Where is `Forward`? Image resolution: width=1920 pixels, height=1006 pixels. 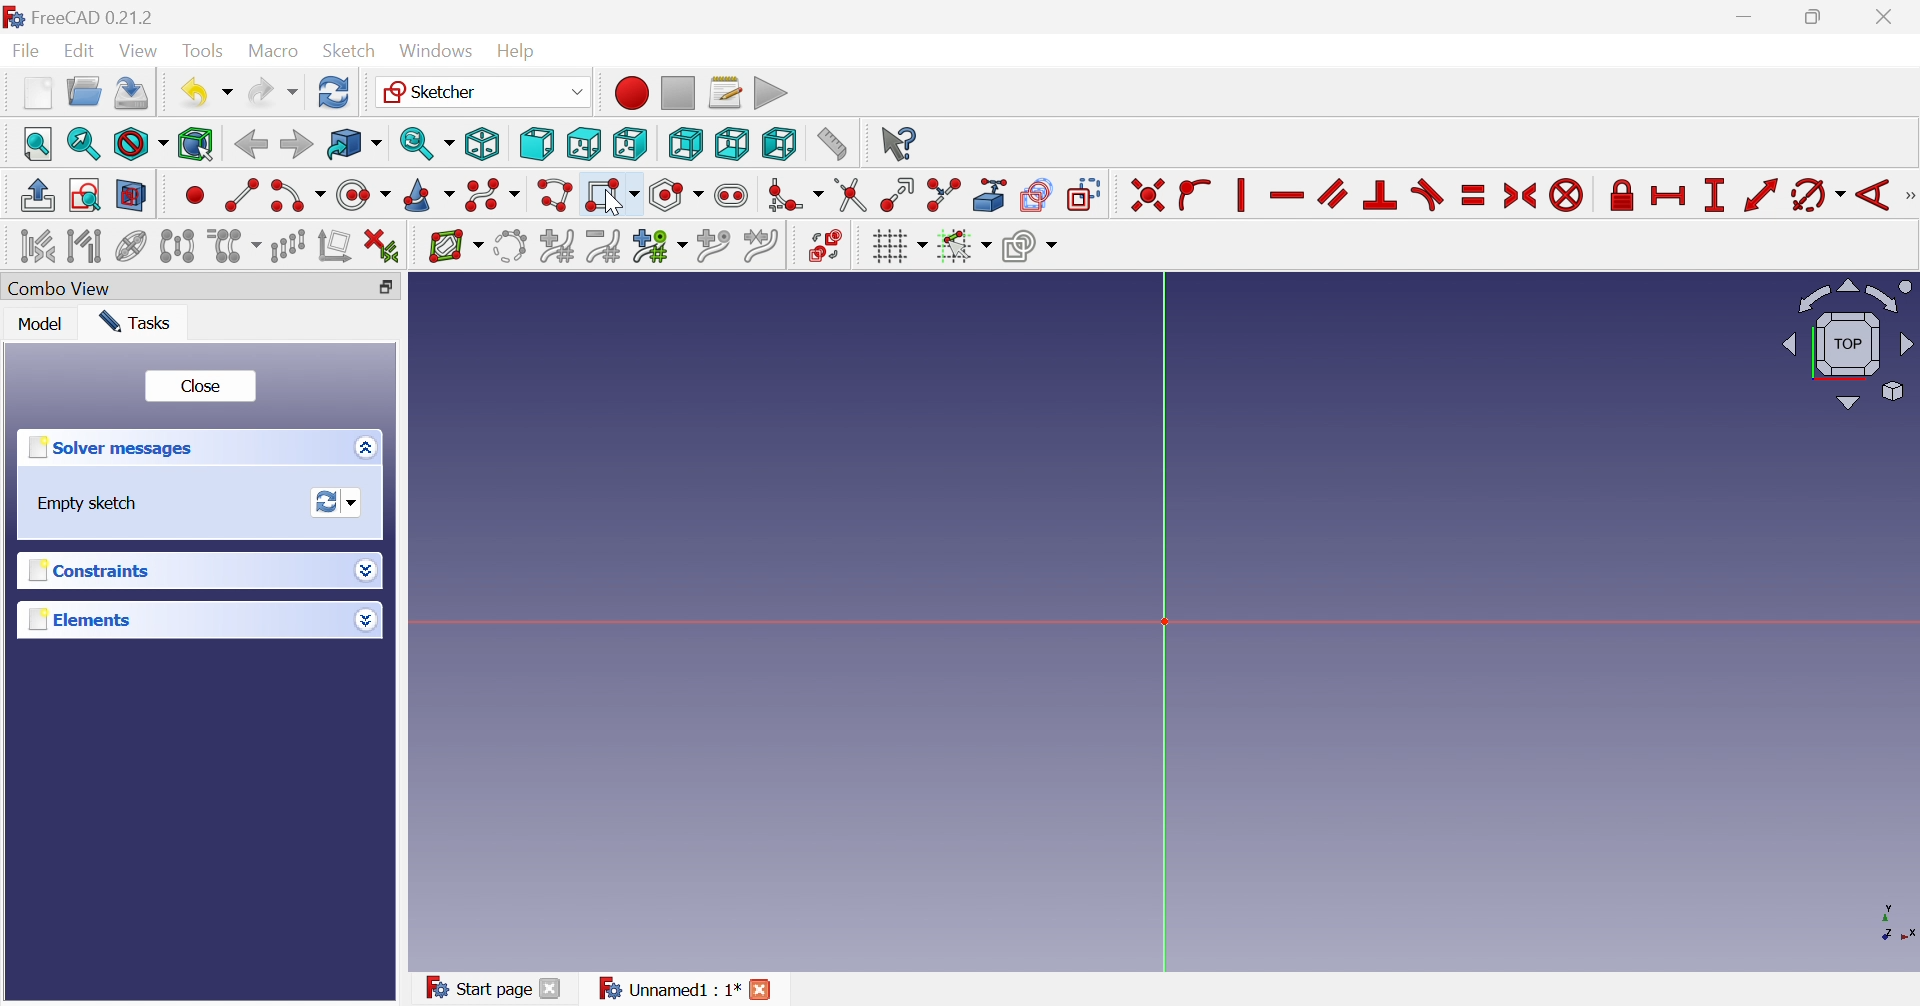
Forward is located at coordinates (295, 143).